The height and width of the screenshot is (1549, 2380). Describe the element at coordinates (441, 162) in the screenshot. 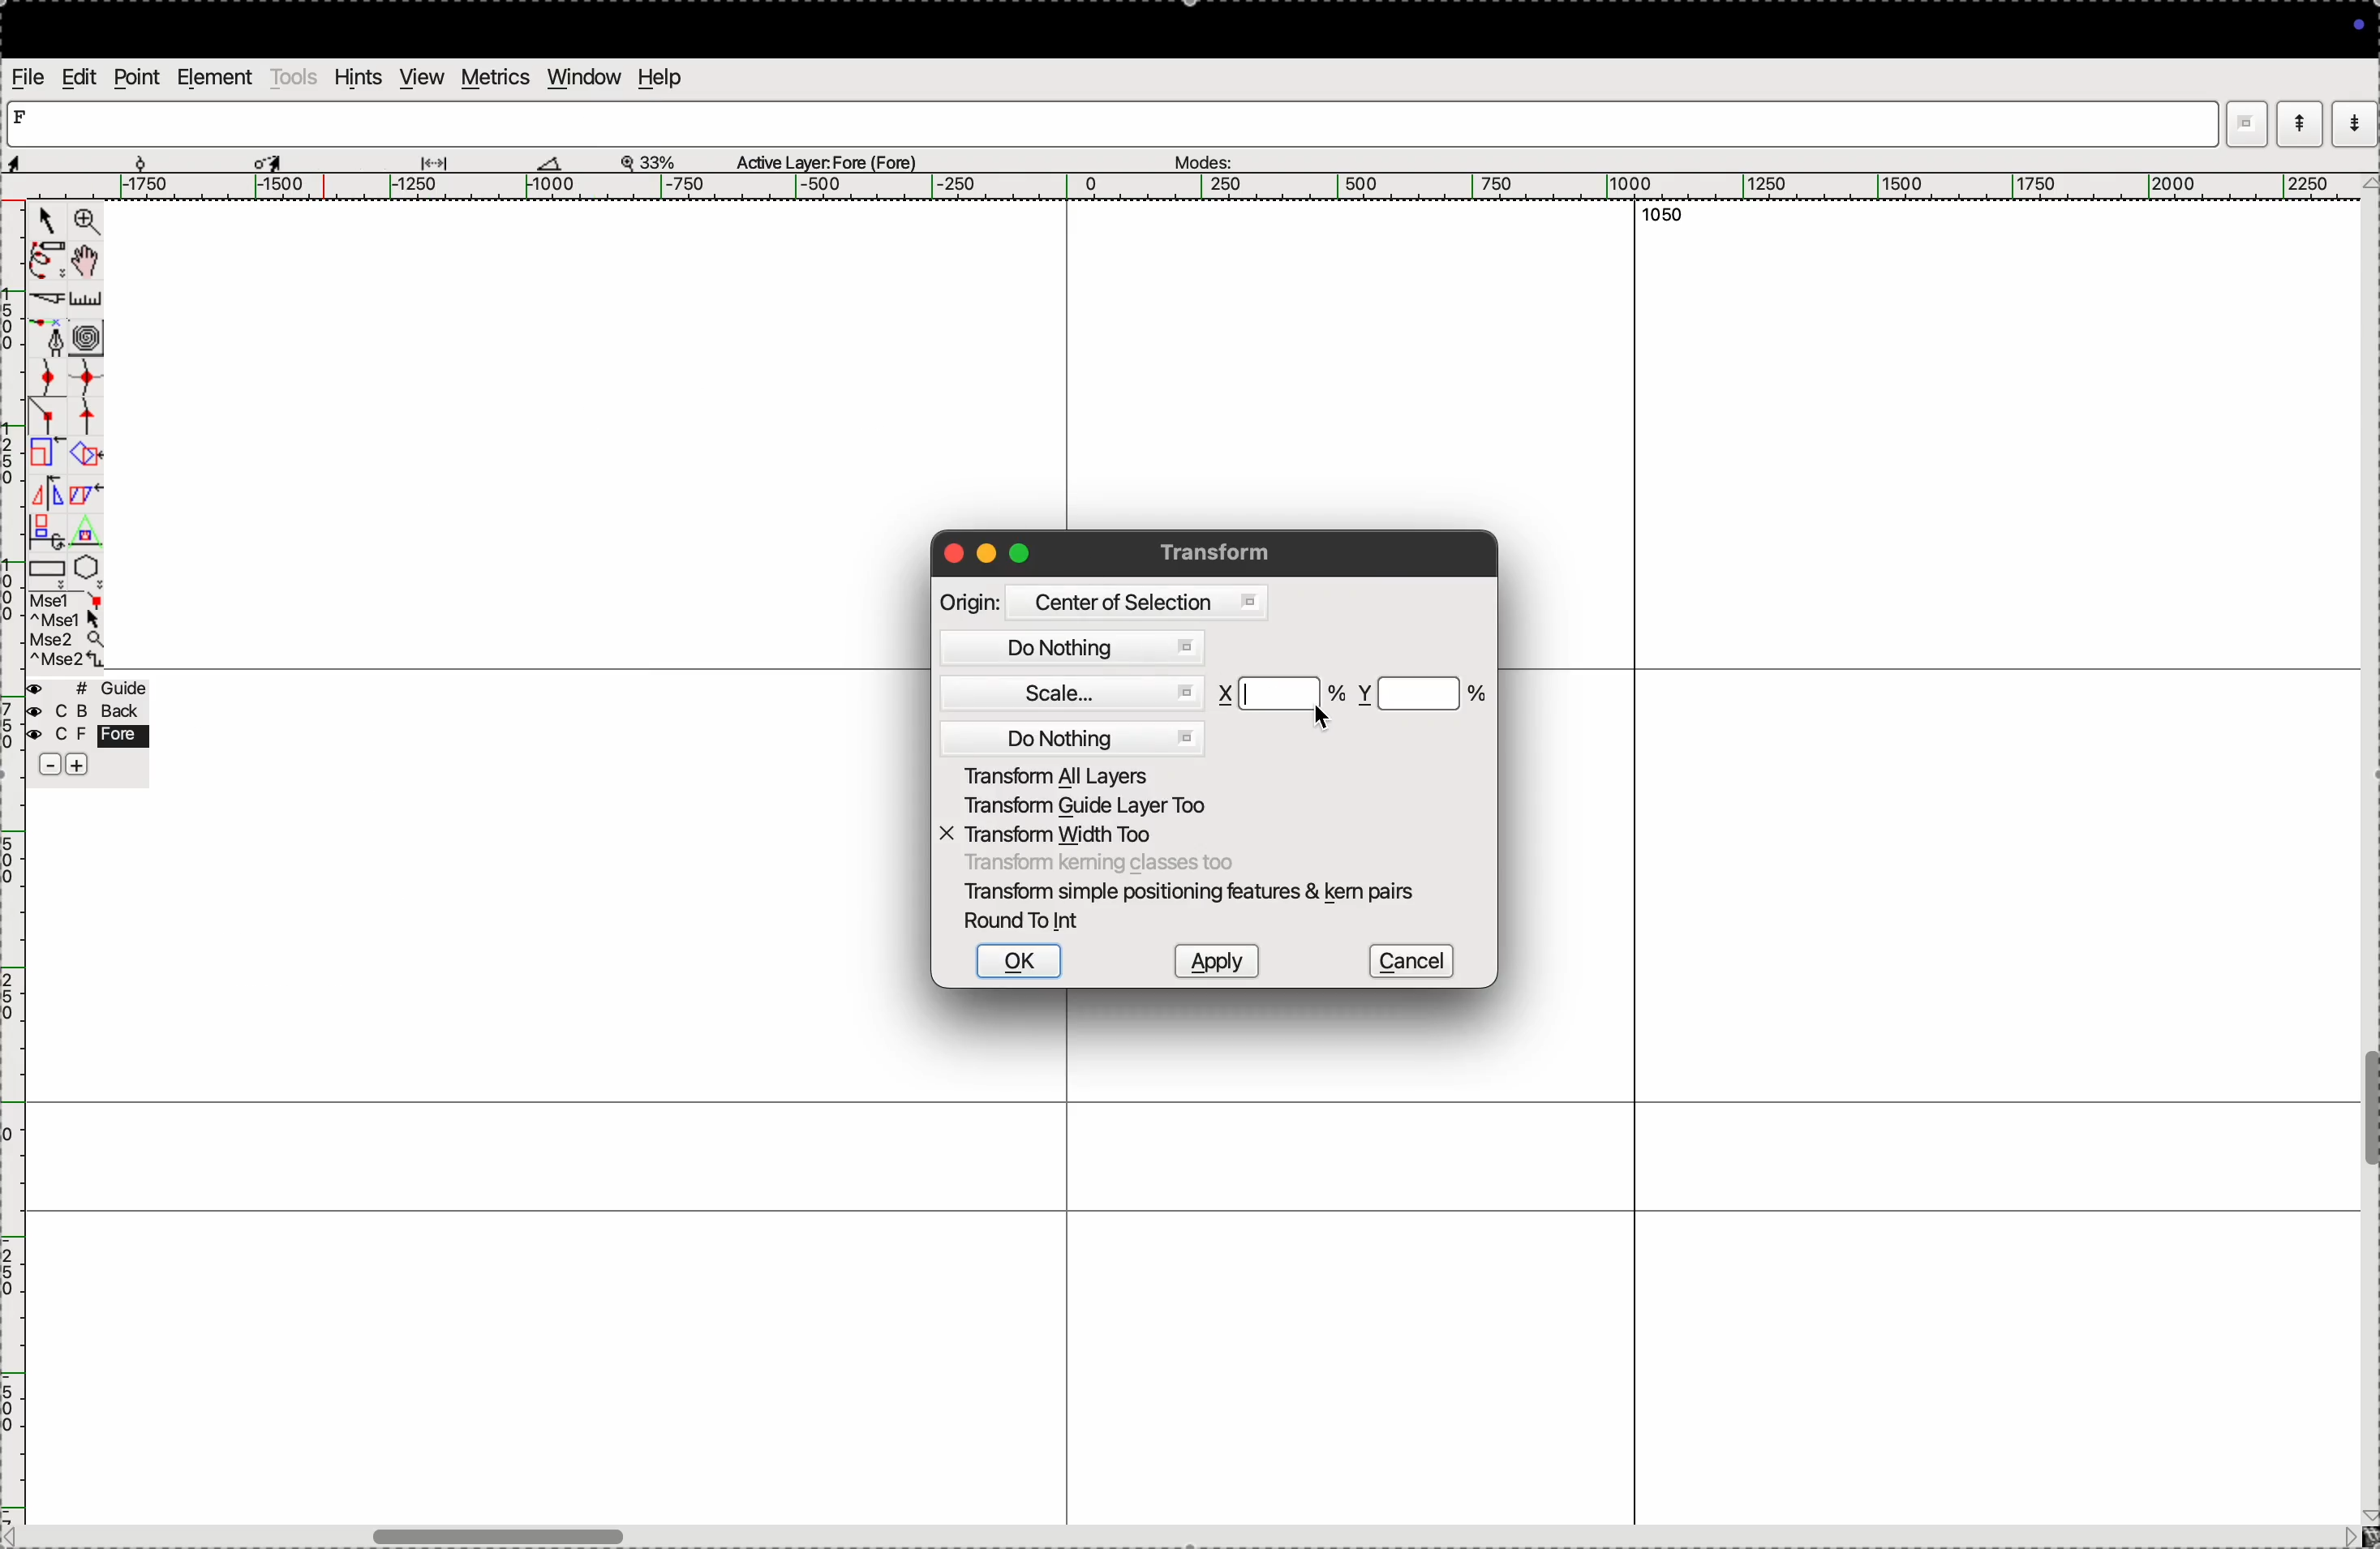

I see `glide` at that location.